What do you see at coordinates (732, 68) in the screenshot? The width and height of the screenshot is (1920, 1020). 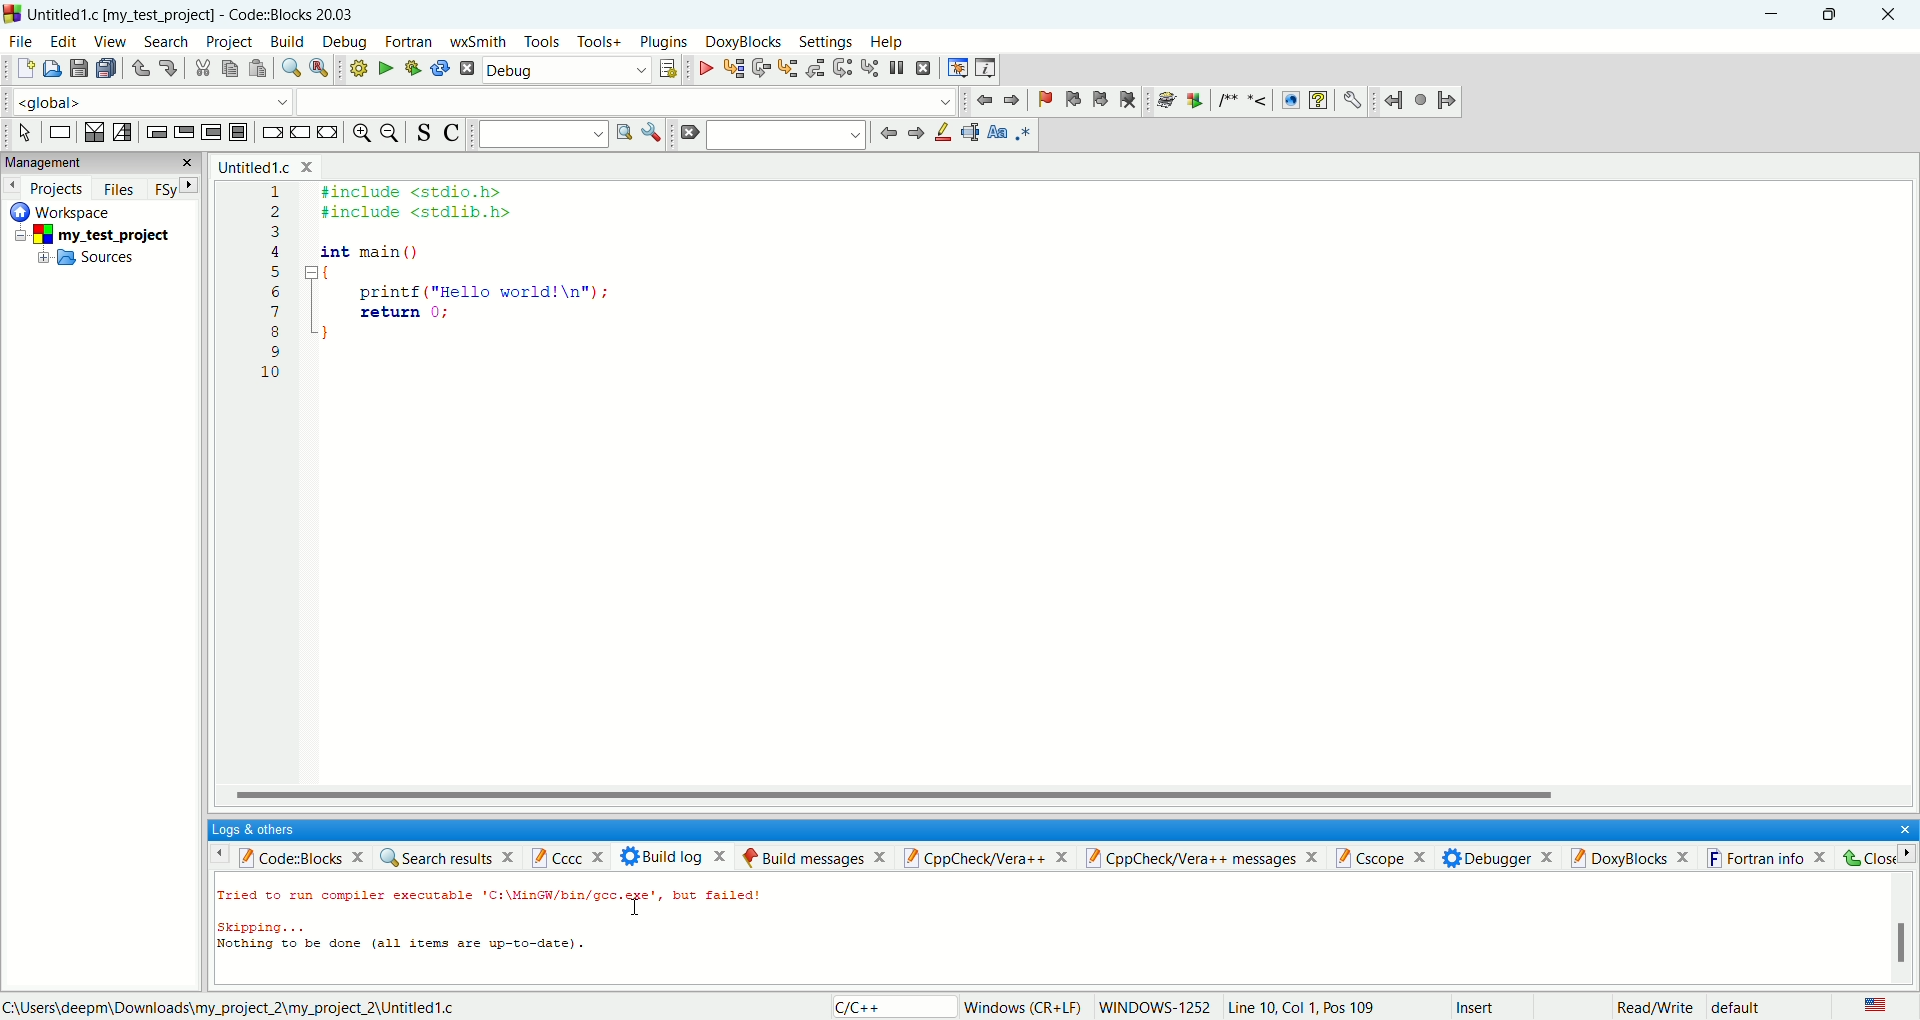 I see `run cursor` at bounding box center [732, 68].